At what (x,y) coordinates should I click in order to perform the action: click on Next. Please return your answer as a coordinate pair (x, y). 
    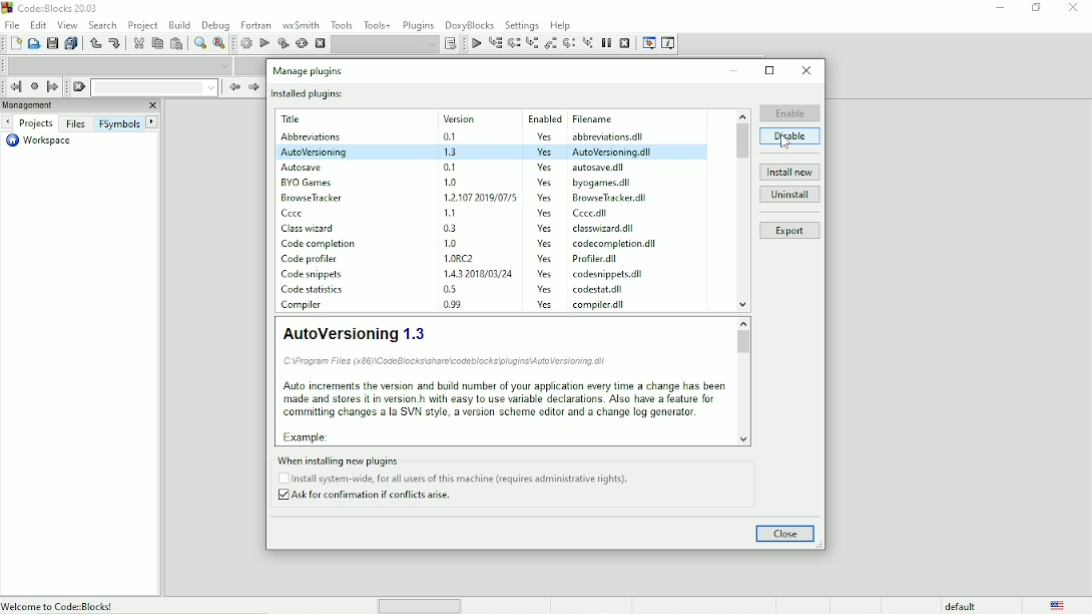
    Looking at the image, I should click on (7, 122).